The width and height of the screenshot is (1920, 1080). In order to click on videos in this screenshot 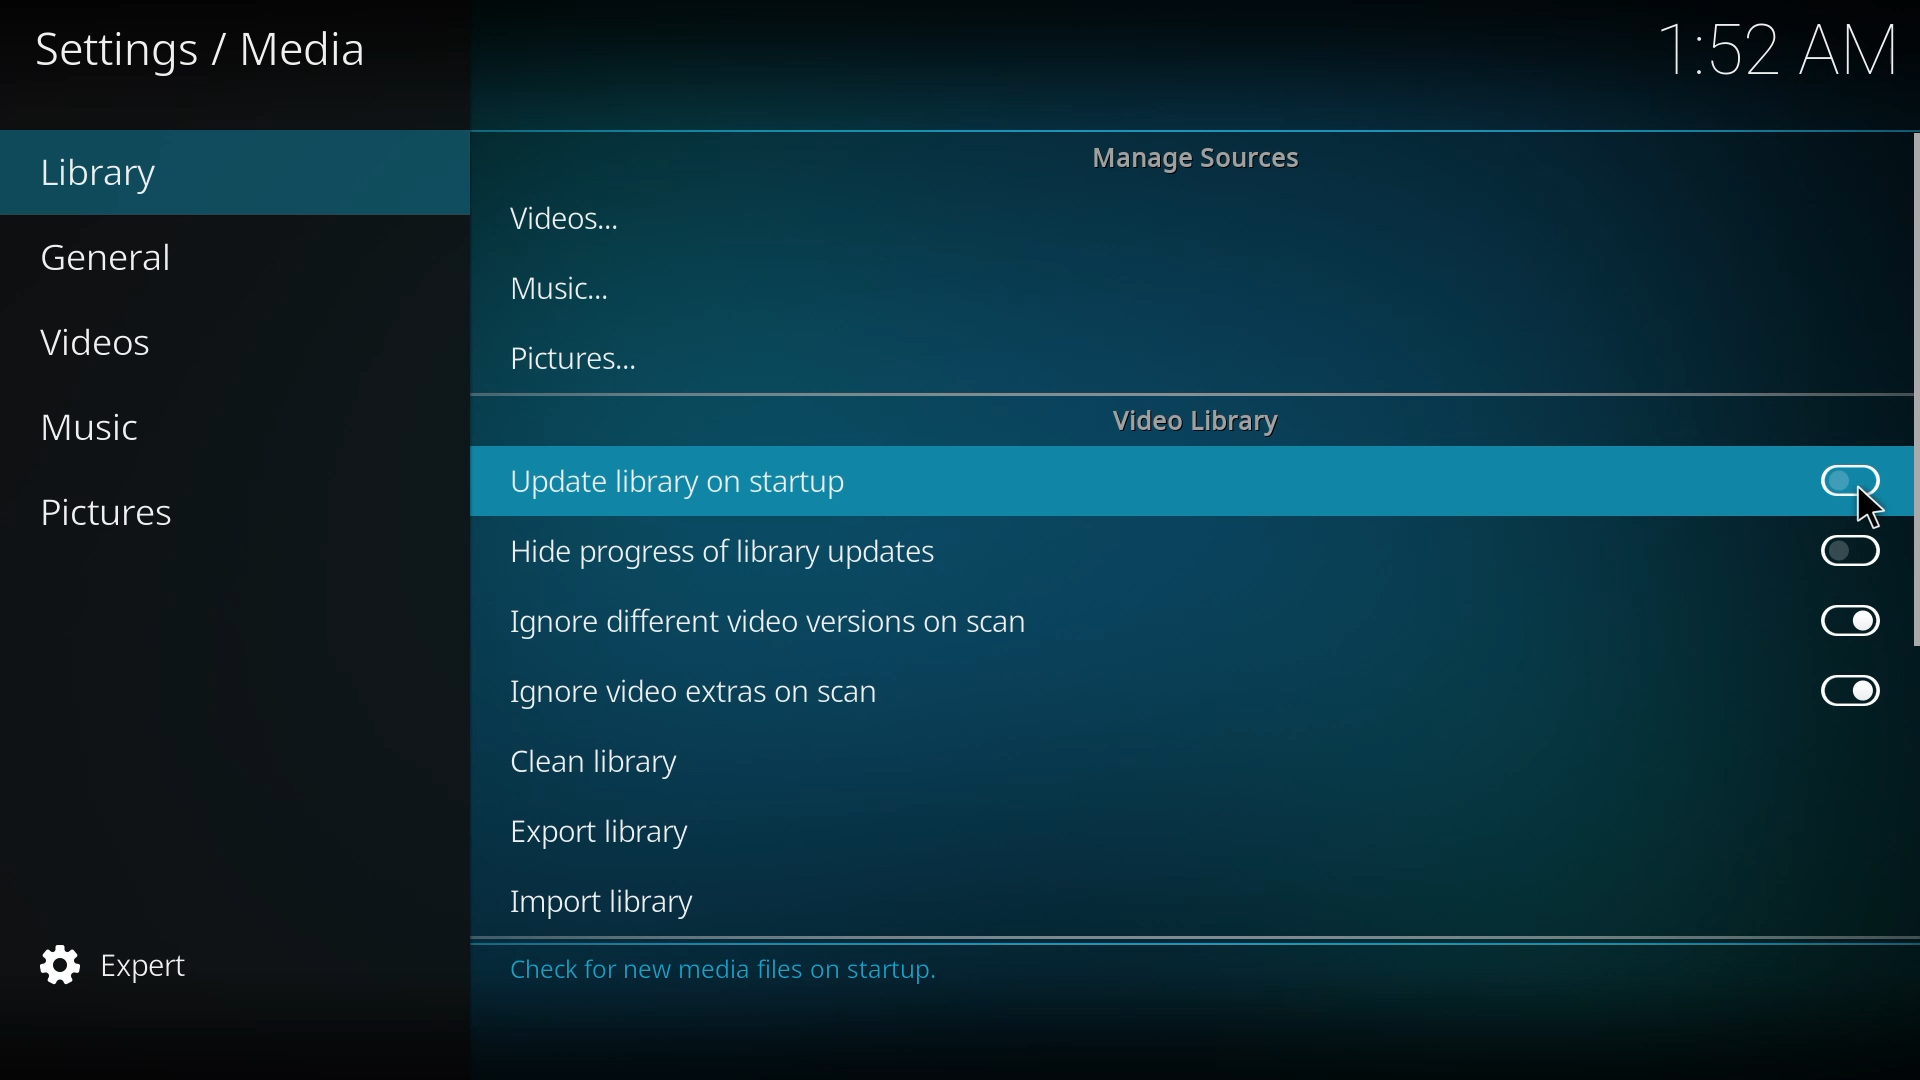, I will do `click(105, 339)`.